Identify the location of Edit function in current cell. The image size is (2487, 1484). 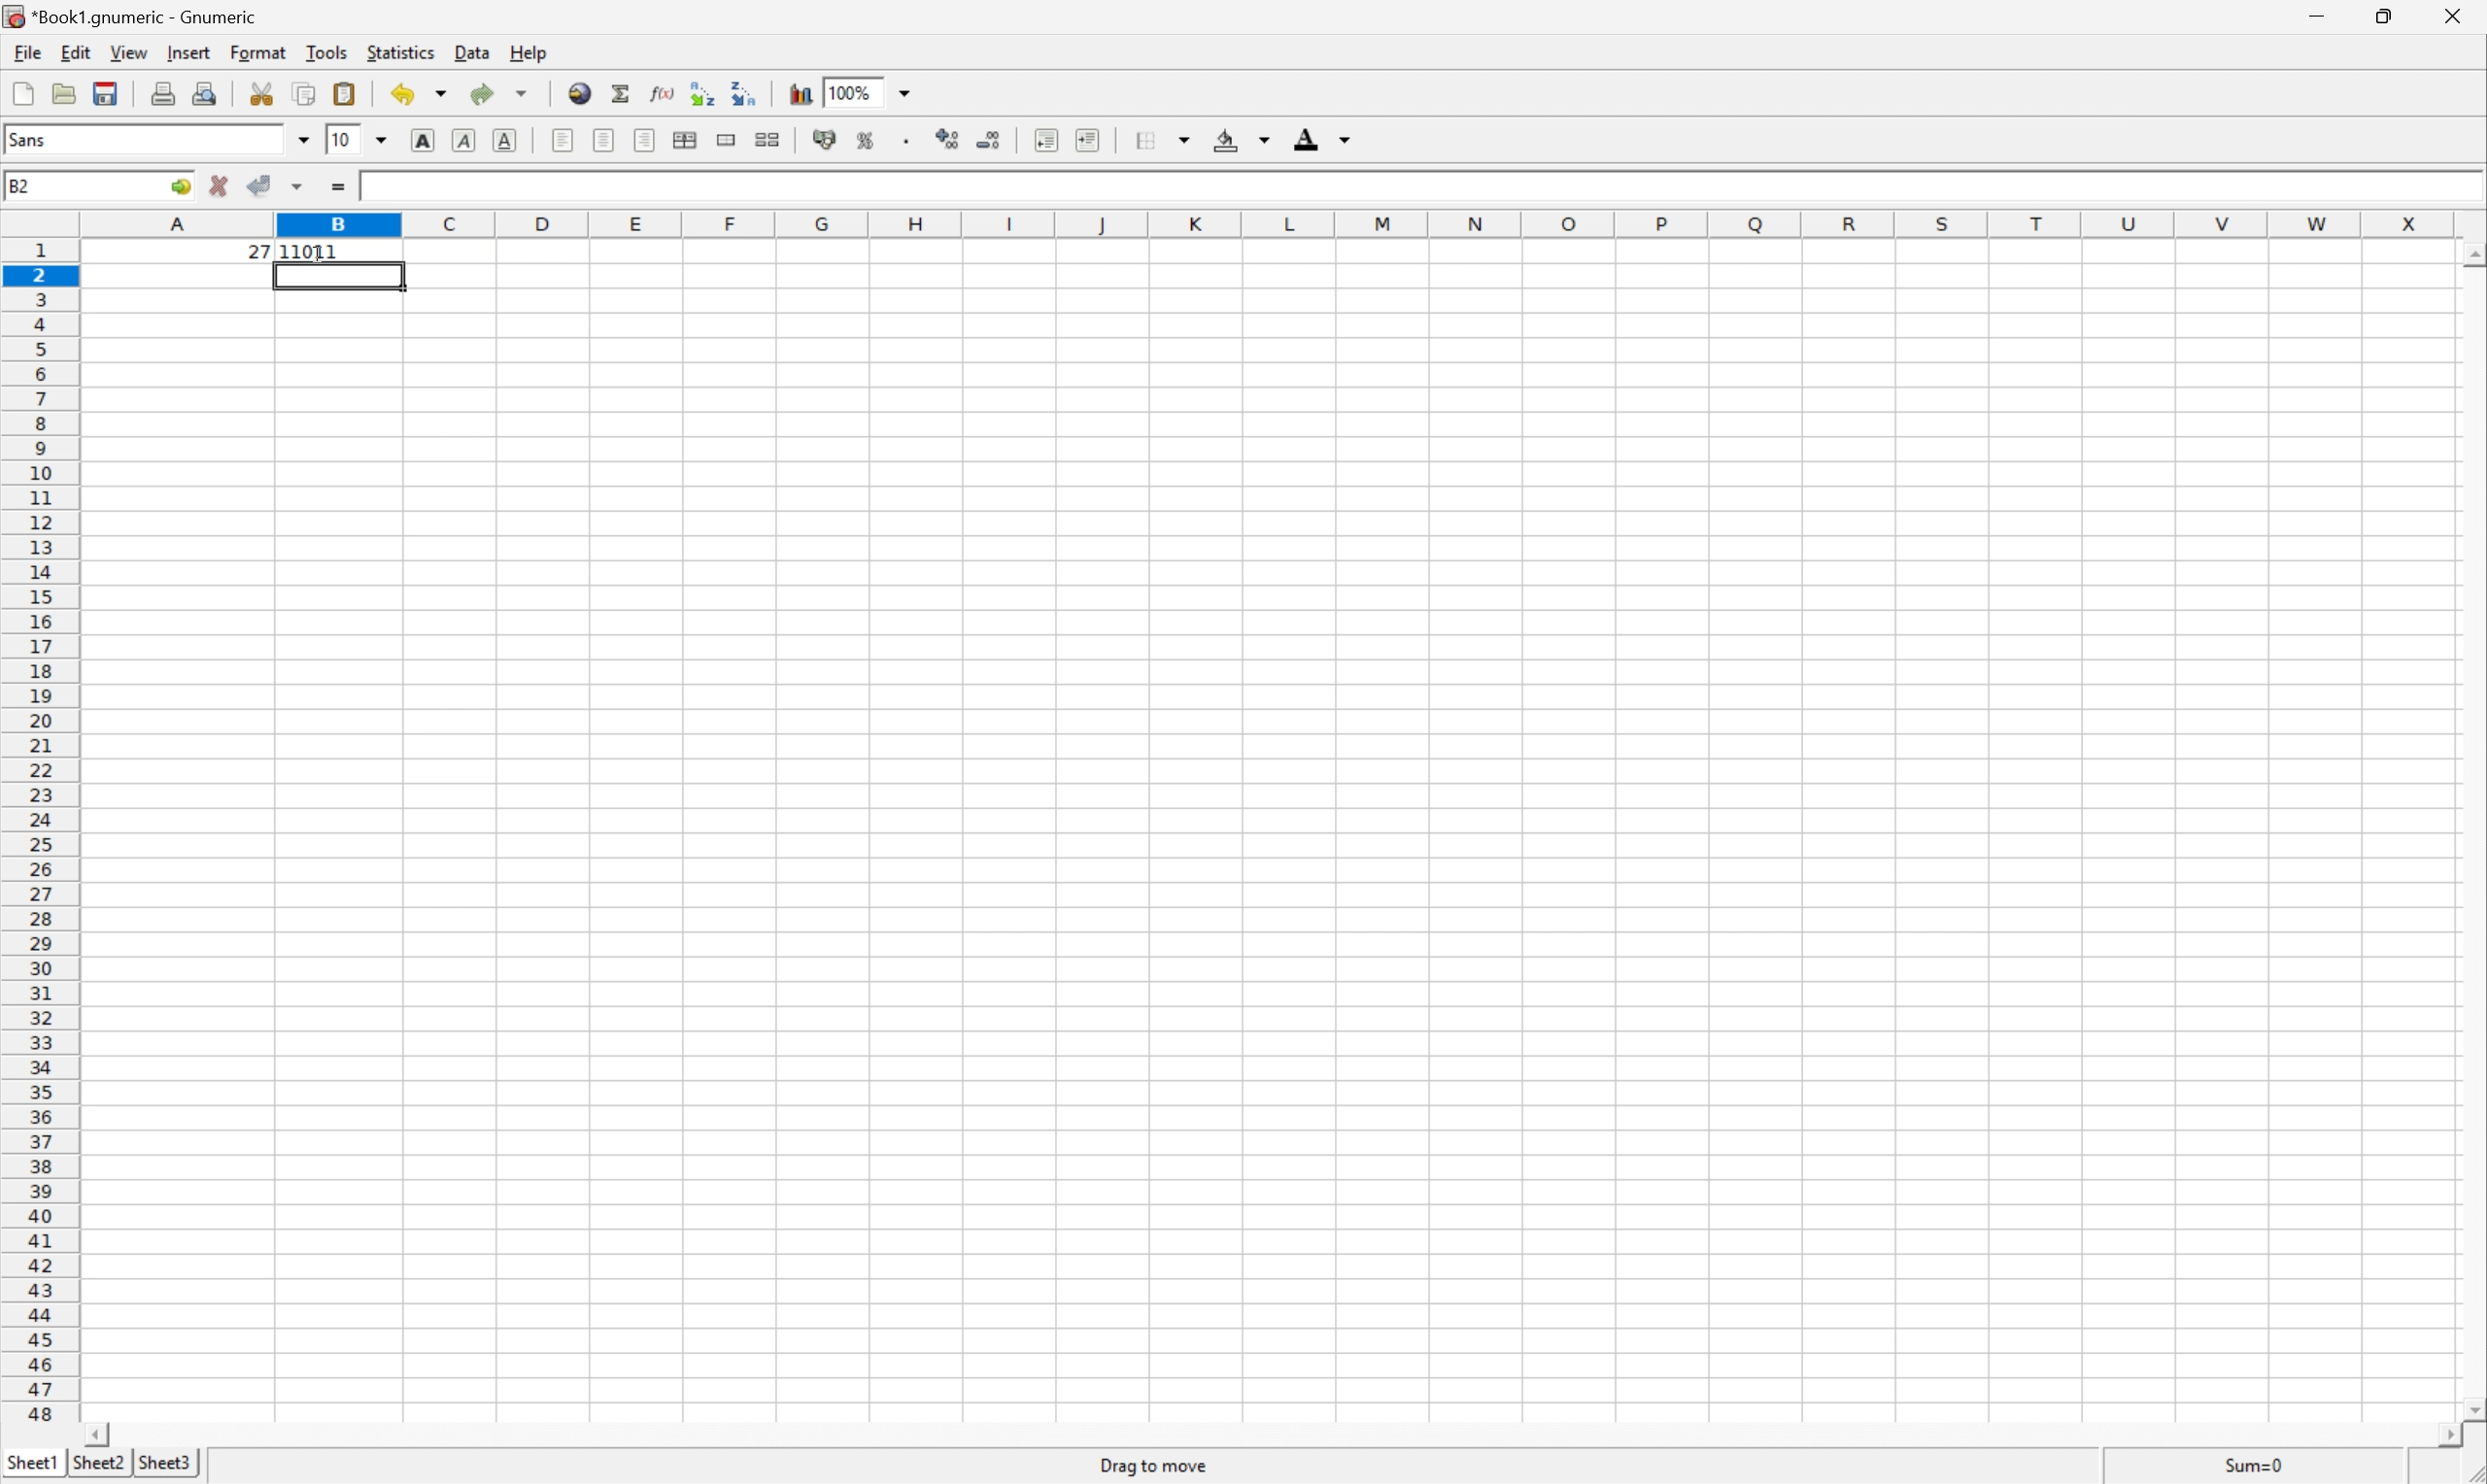
(664, 91).